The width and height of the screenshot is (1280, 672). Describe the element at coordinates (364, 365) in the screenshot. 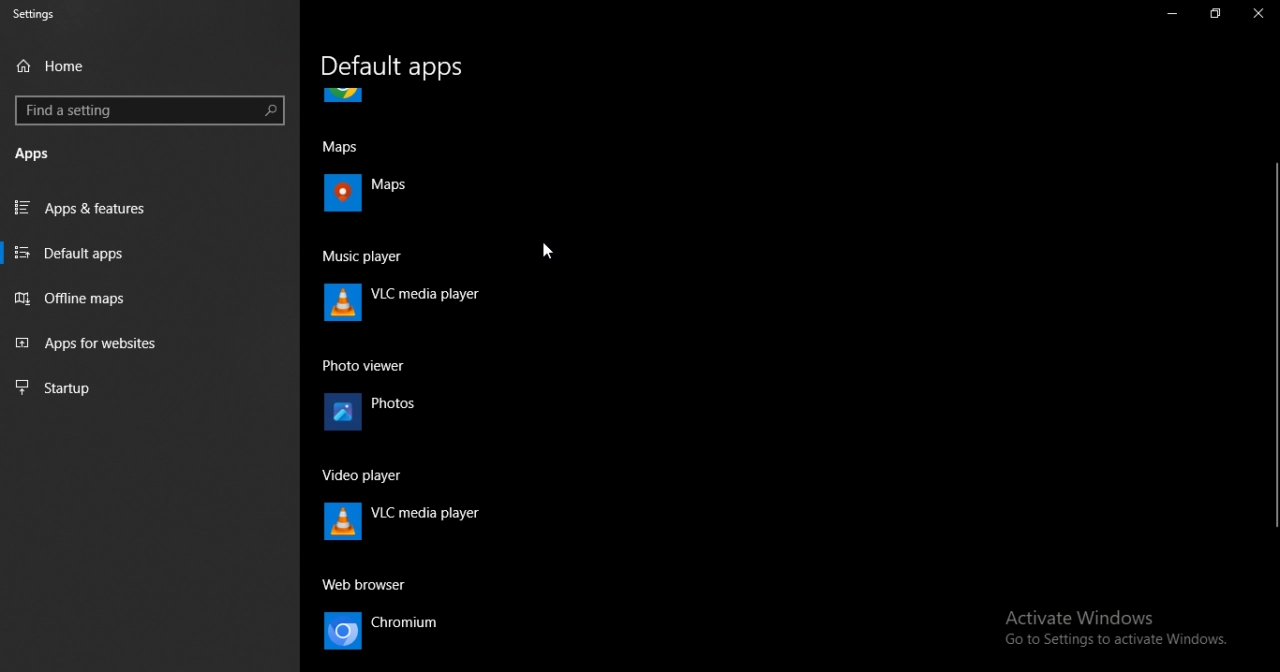

I see `photo viewer` at that location.